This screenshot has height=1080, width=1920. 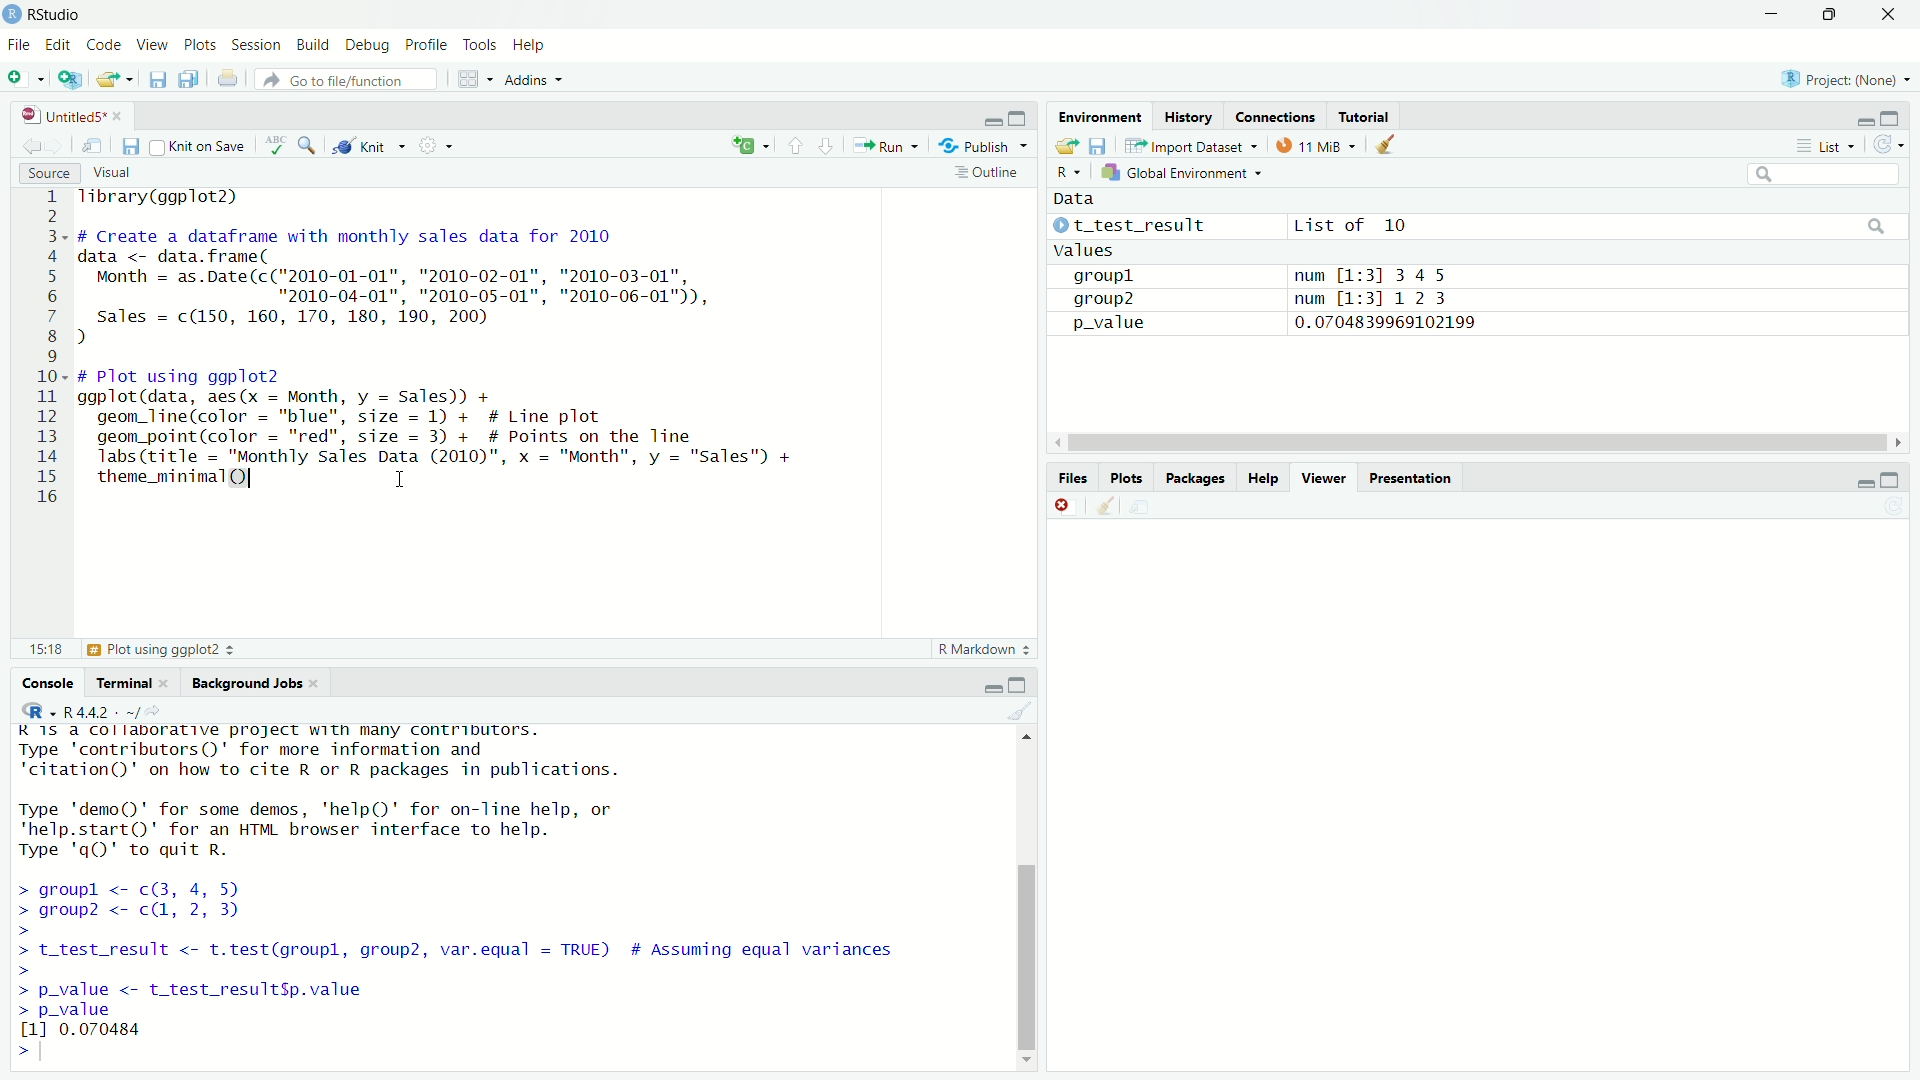 I want to click on library(ggplot2)

# Create a dataframe with monthly sales data for 2010

data <- data.frame(
Month = as.Date(c("2010-01-01", "2010-02-01", "2010-03-01",

"2010-04-01", "2010-05-01", "2010-06-01")),

sales = c(150, 160, 170, 180, 190, 200)

)

# Plot using ggplot2

ggplot(data, aes(x = Month, y = Sales)) +
geom_line(color = "blue", size = 1) + # Line plot
geom_point(color = "red", size = 3) + # Points on the Tine
Tabs (title = "Monthly Sales Data (2010)", x = "Month", y = "Sales") +
theme_minimal(Q) 1, so click(x=551, y=349).